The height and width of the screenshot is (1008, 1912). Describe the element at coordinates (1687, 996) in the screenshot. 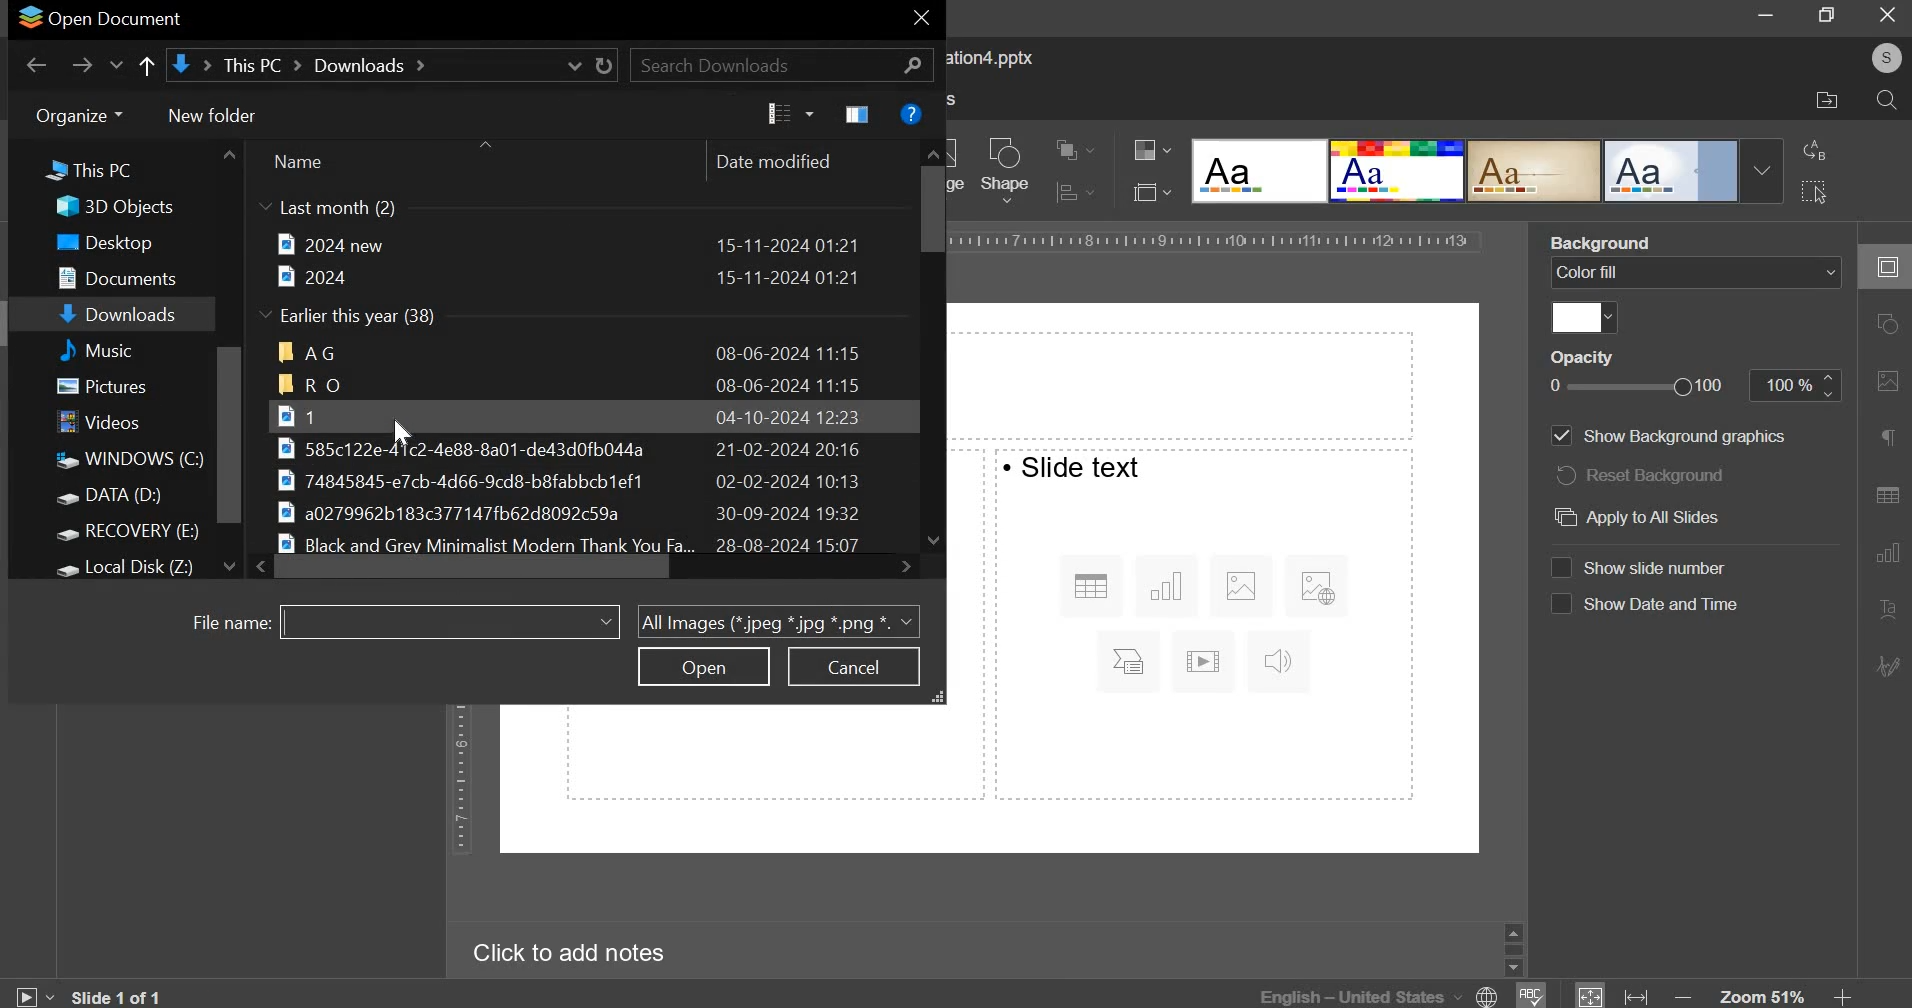

I see `decrease zoom` at that location.